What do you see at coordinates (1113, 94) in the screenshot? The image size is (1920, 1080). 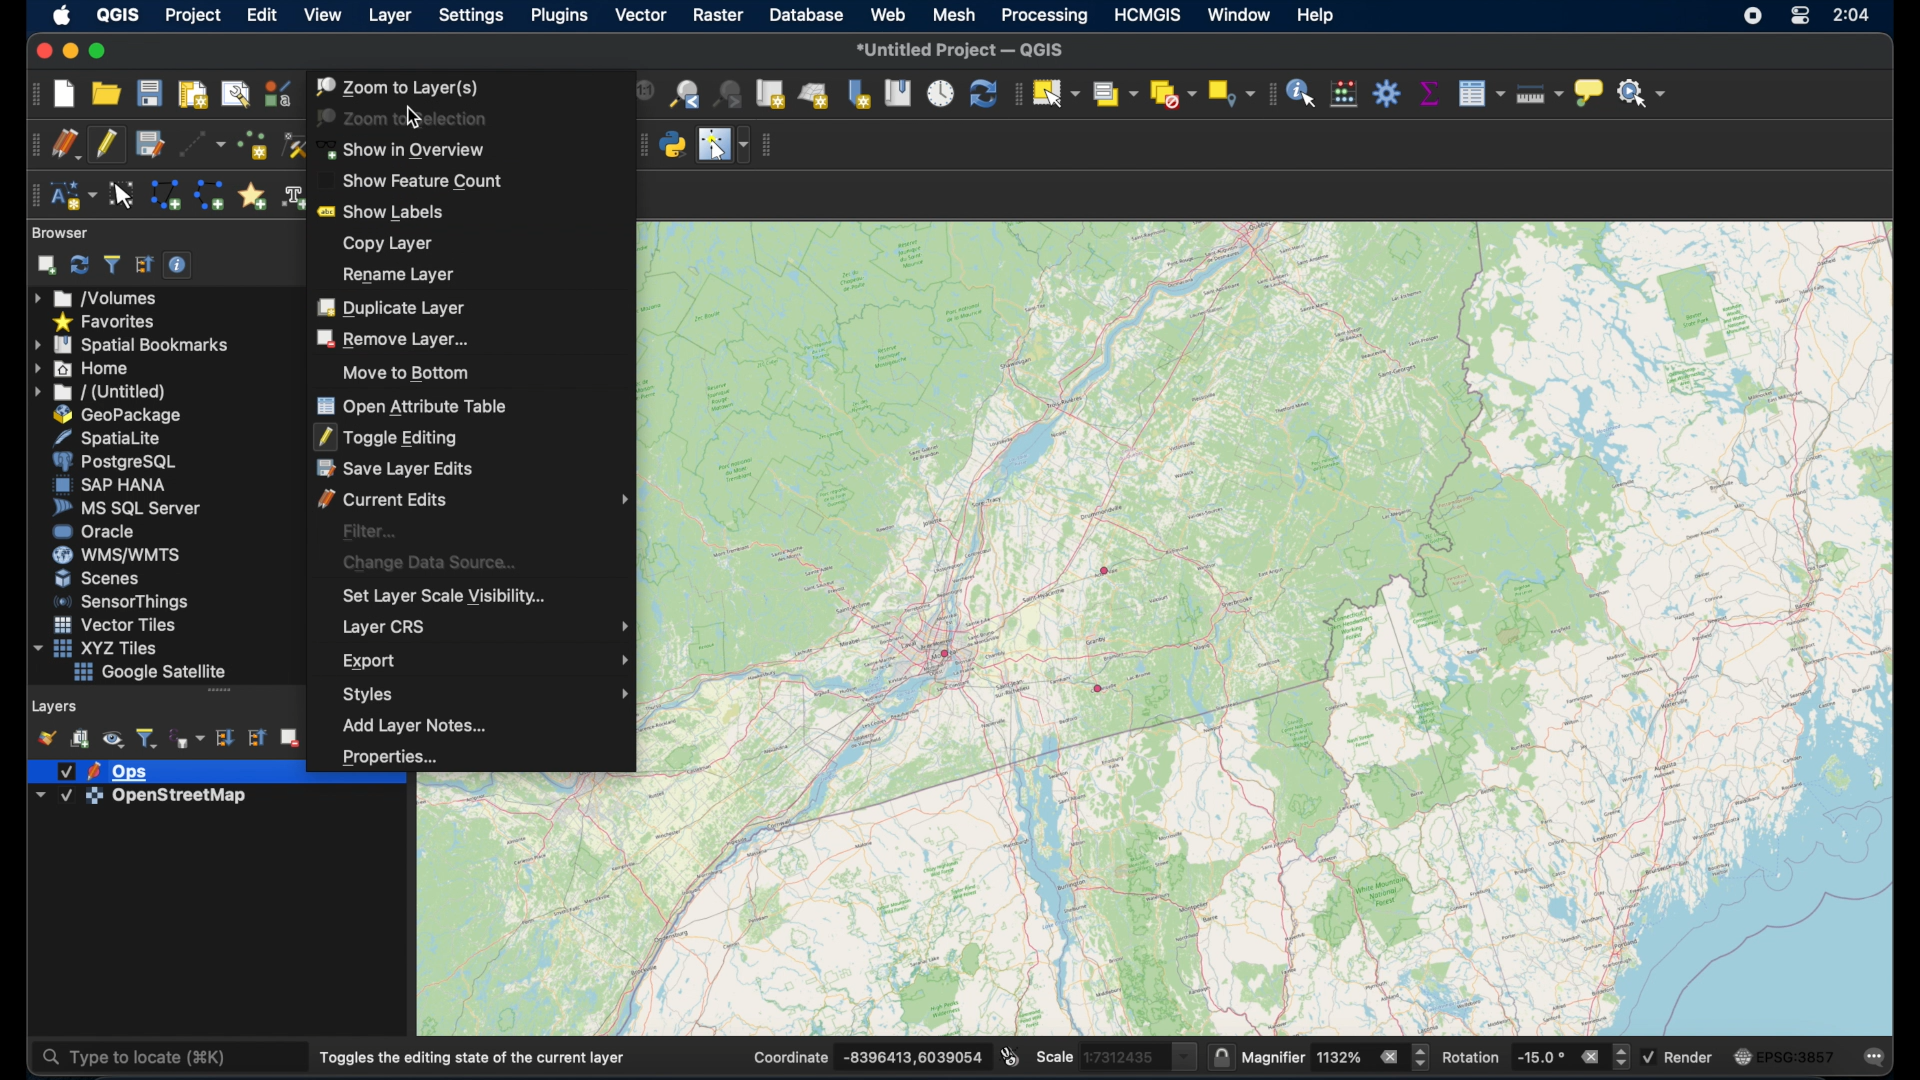 I see `select features by value` at bounding box center [1113, 94].